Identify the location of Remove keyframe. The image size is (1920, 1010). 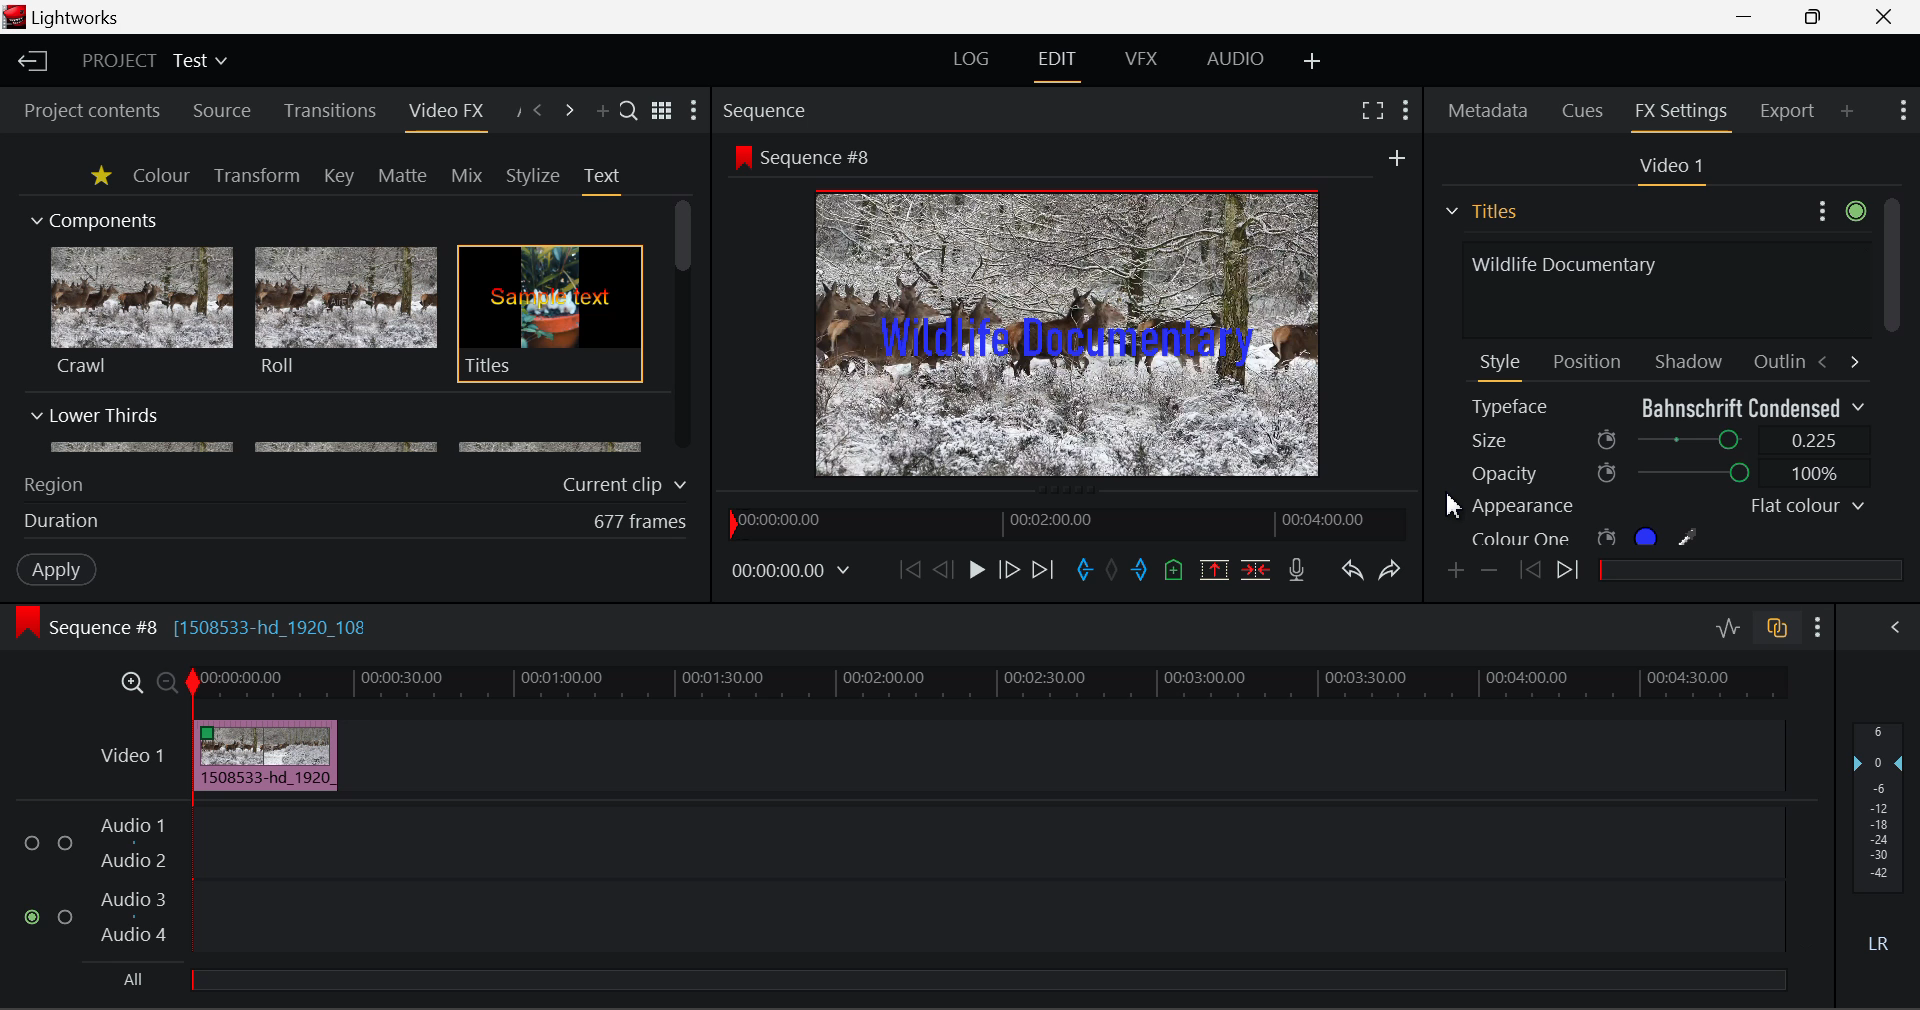
(1490, 573).